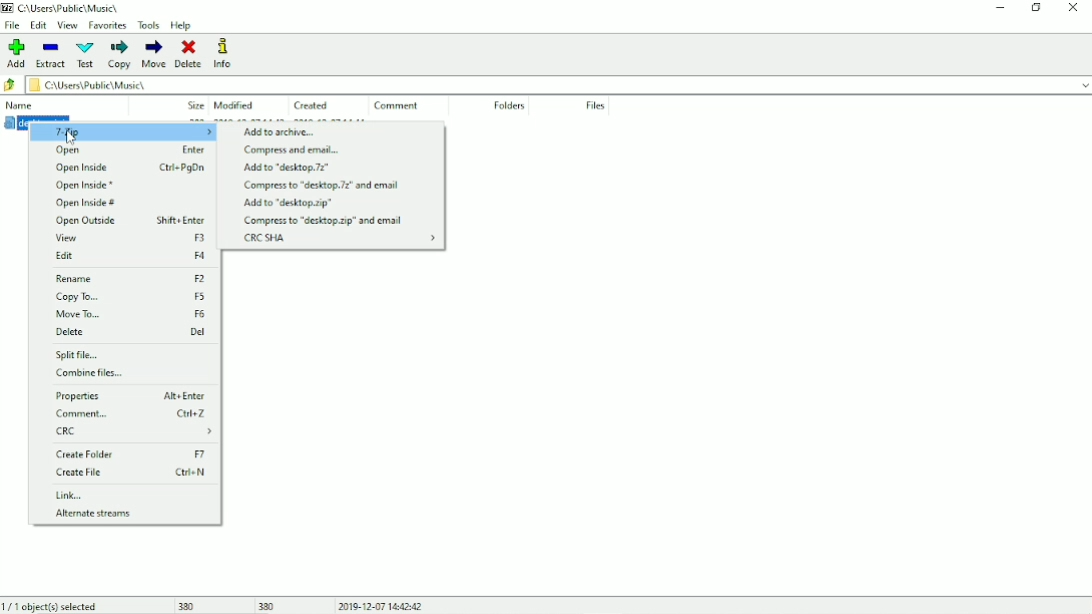 The height and width of the screenshot is (614, 1092). Describe the element at coordinates (128, 169) in the screenshot. I see `Open Inside` at that location.